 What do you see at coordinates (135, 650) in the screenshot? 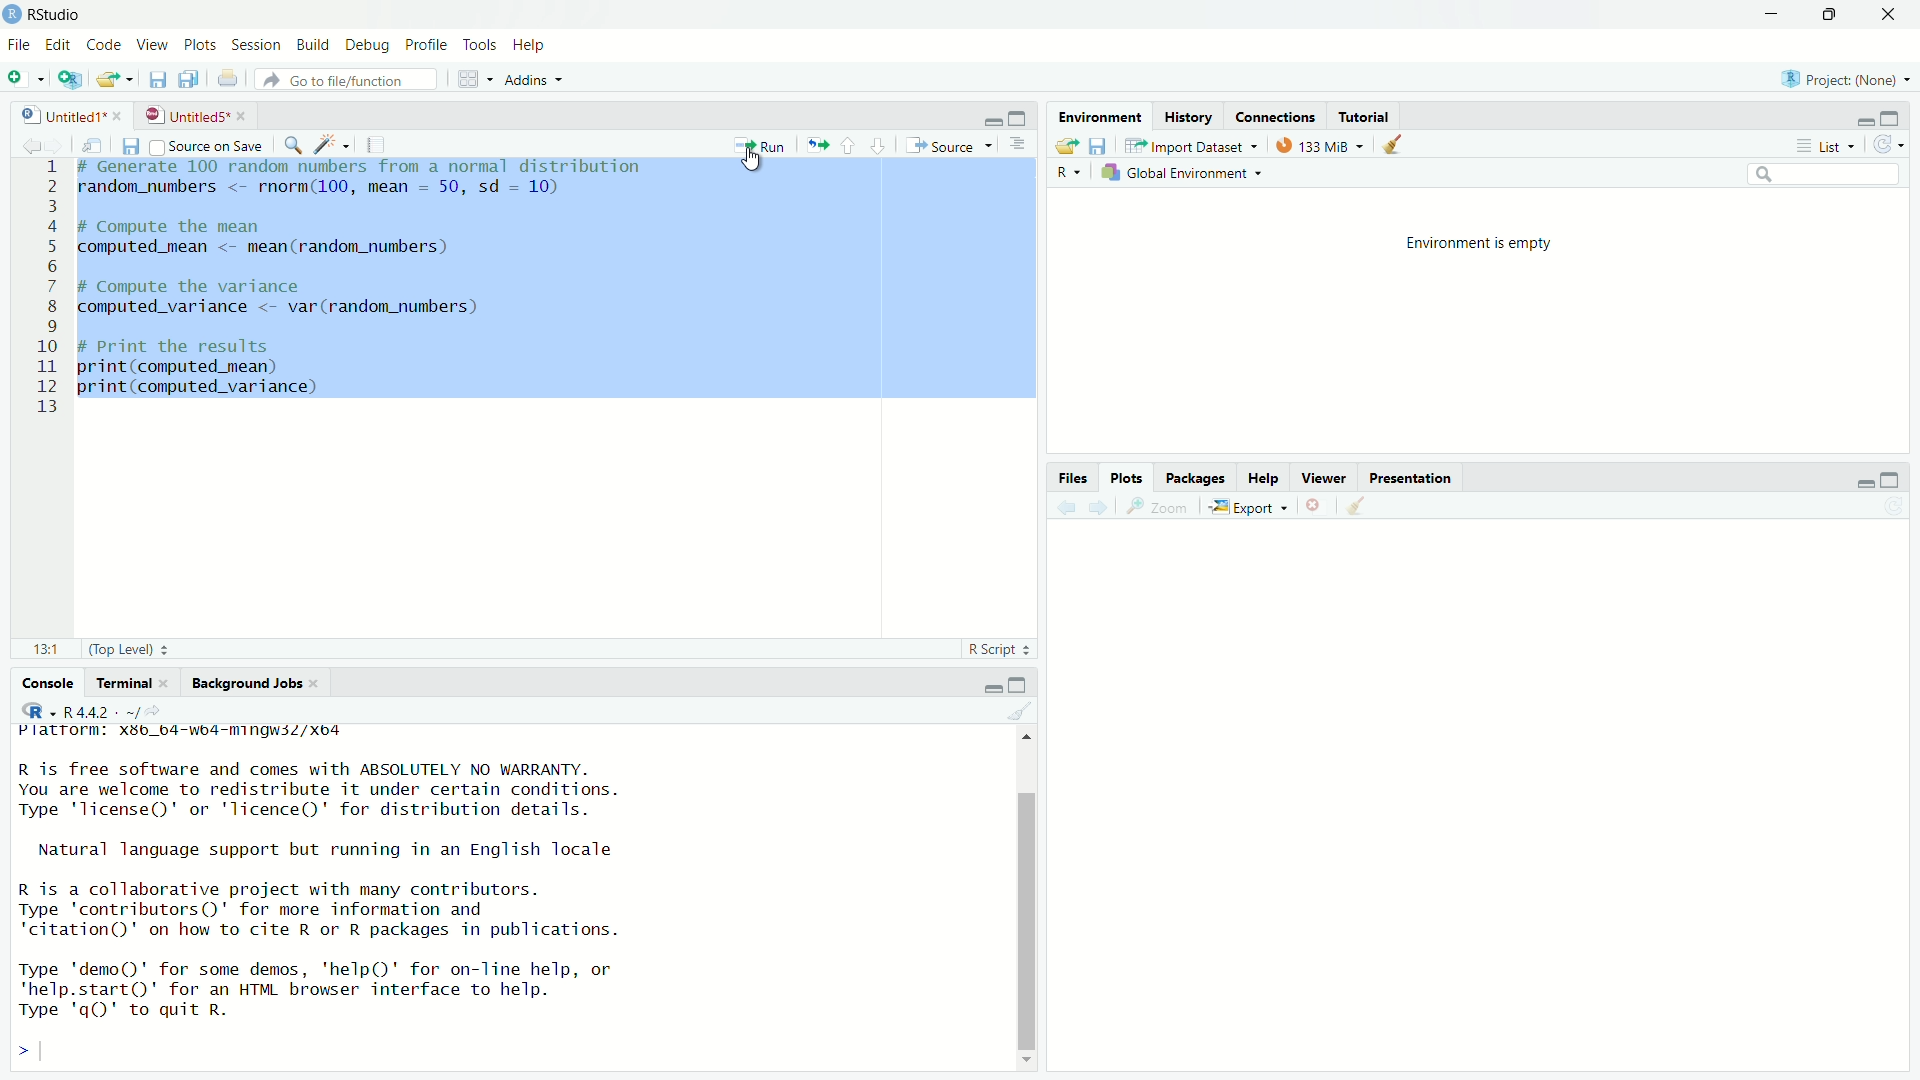
I see `(Top level)` at bounding box center [135, 650].